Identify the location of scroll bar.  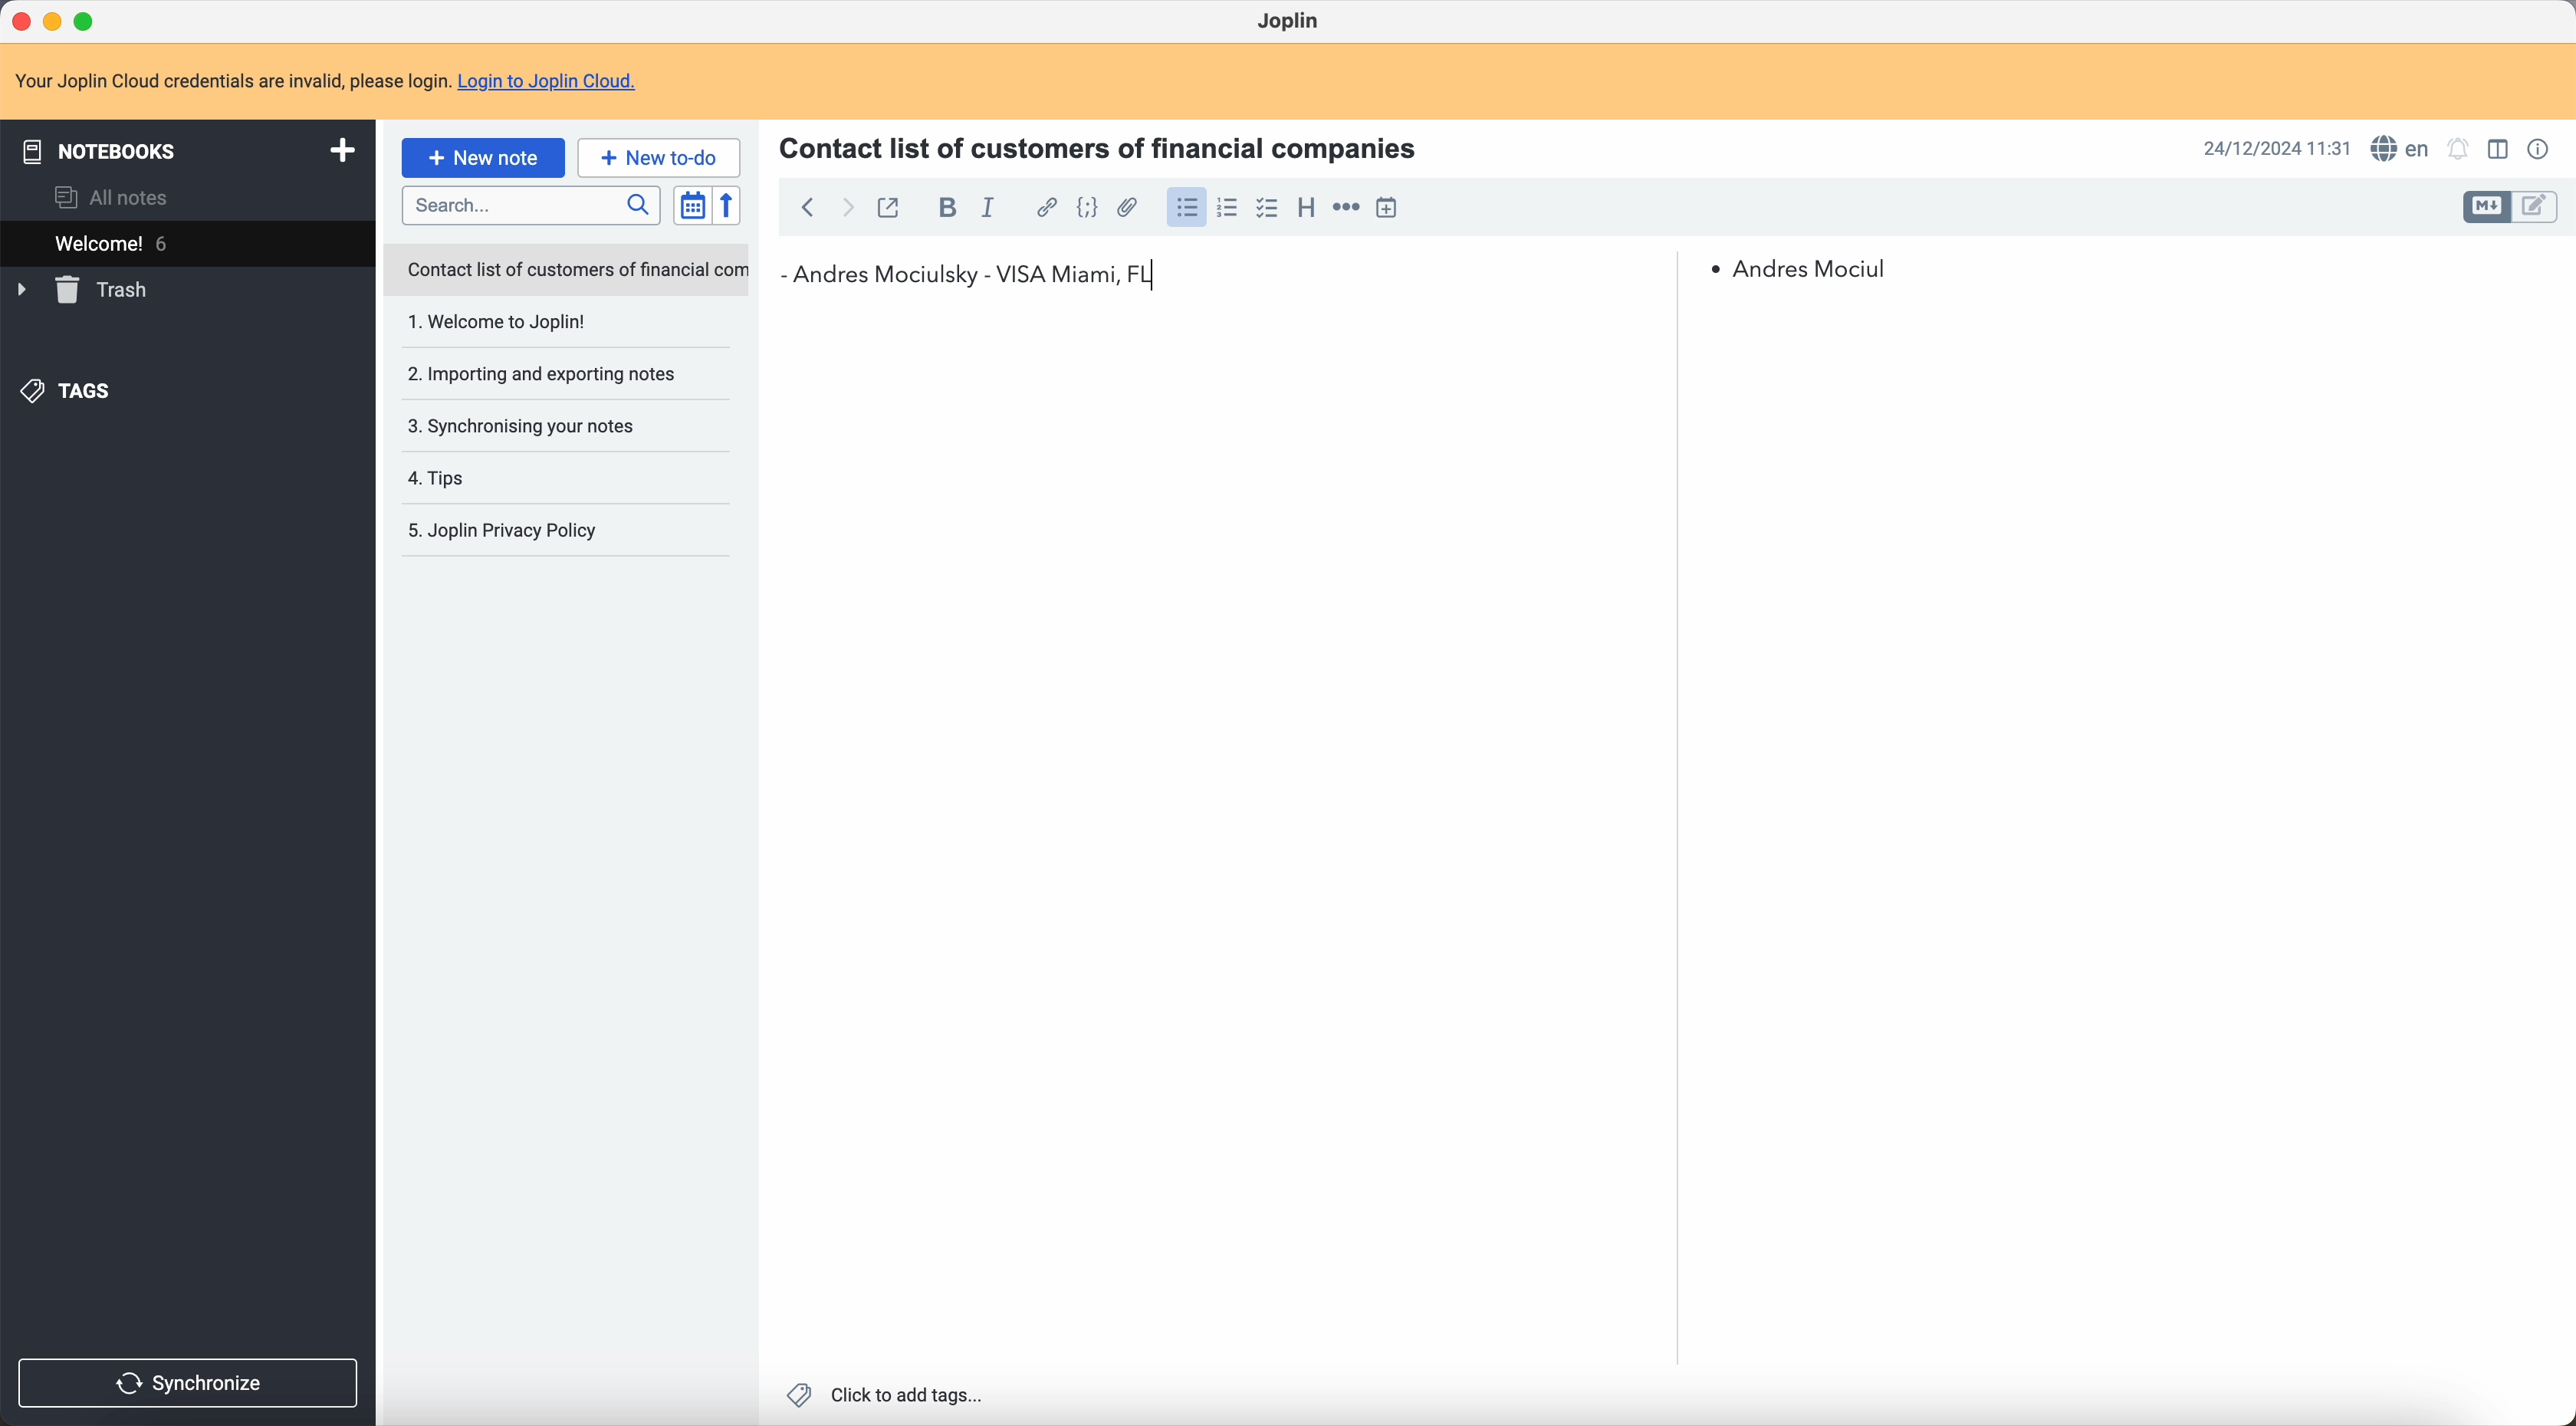
(1668, 432).